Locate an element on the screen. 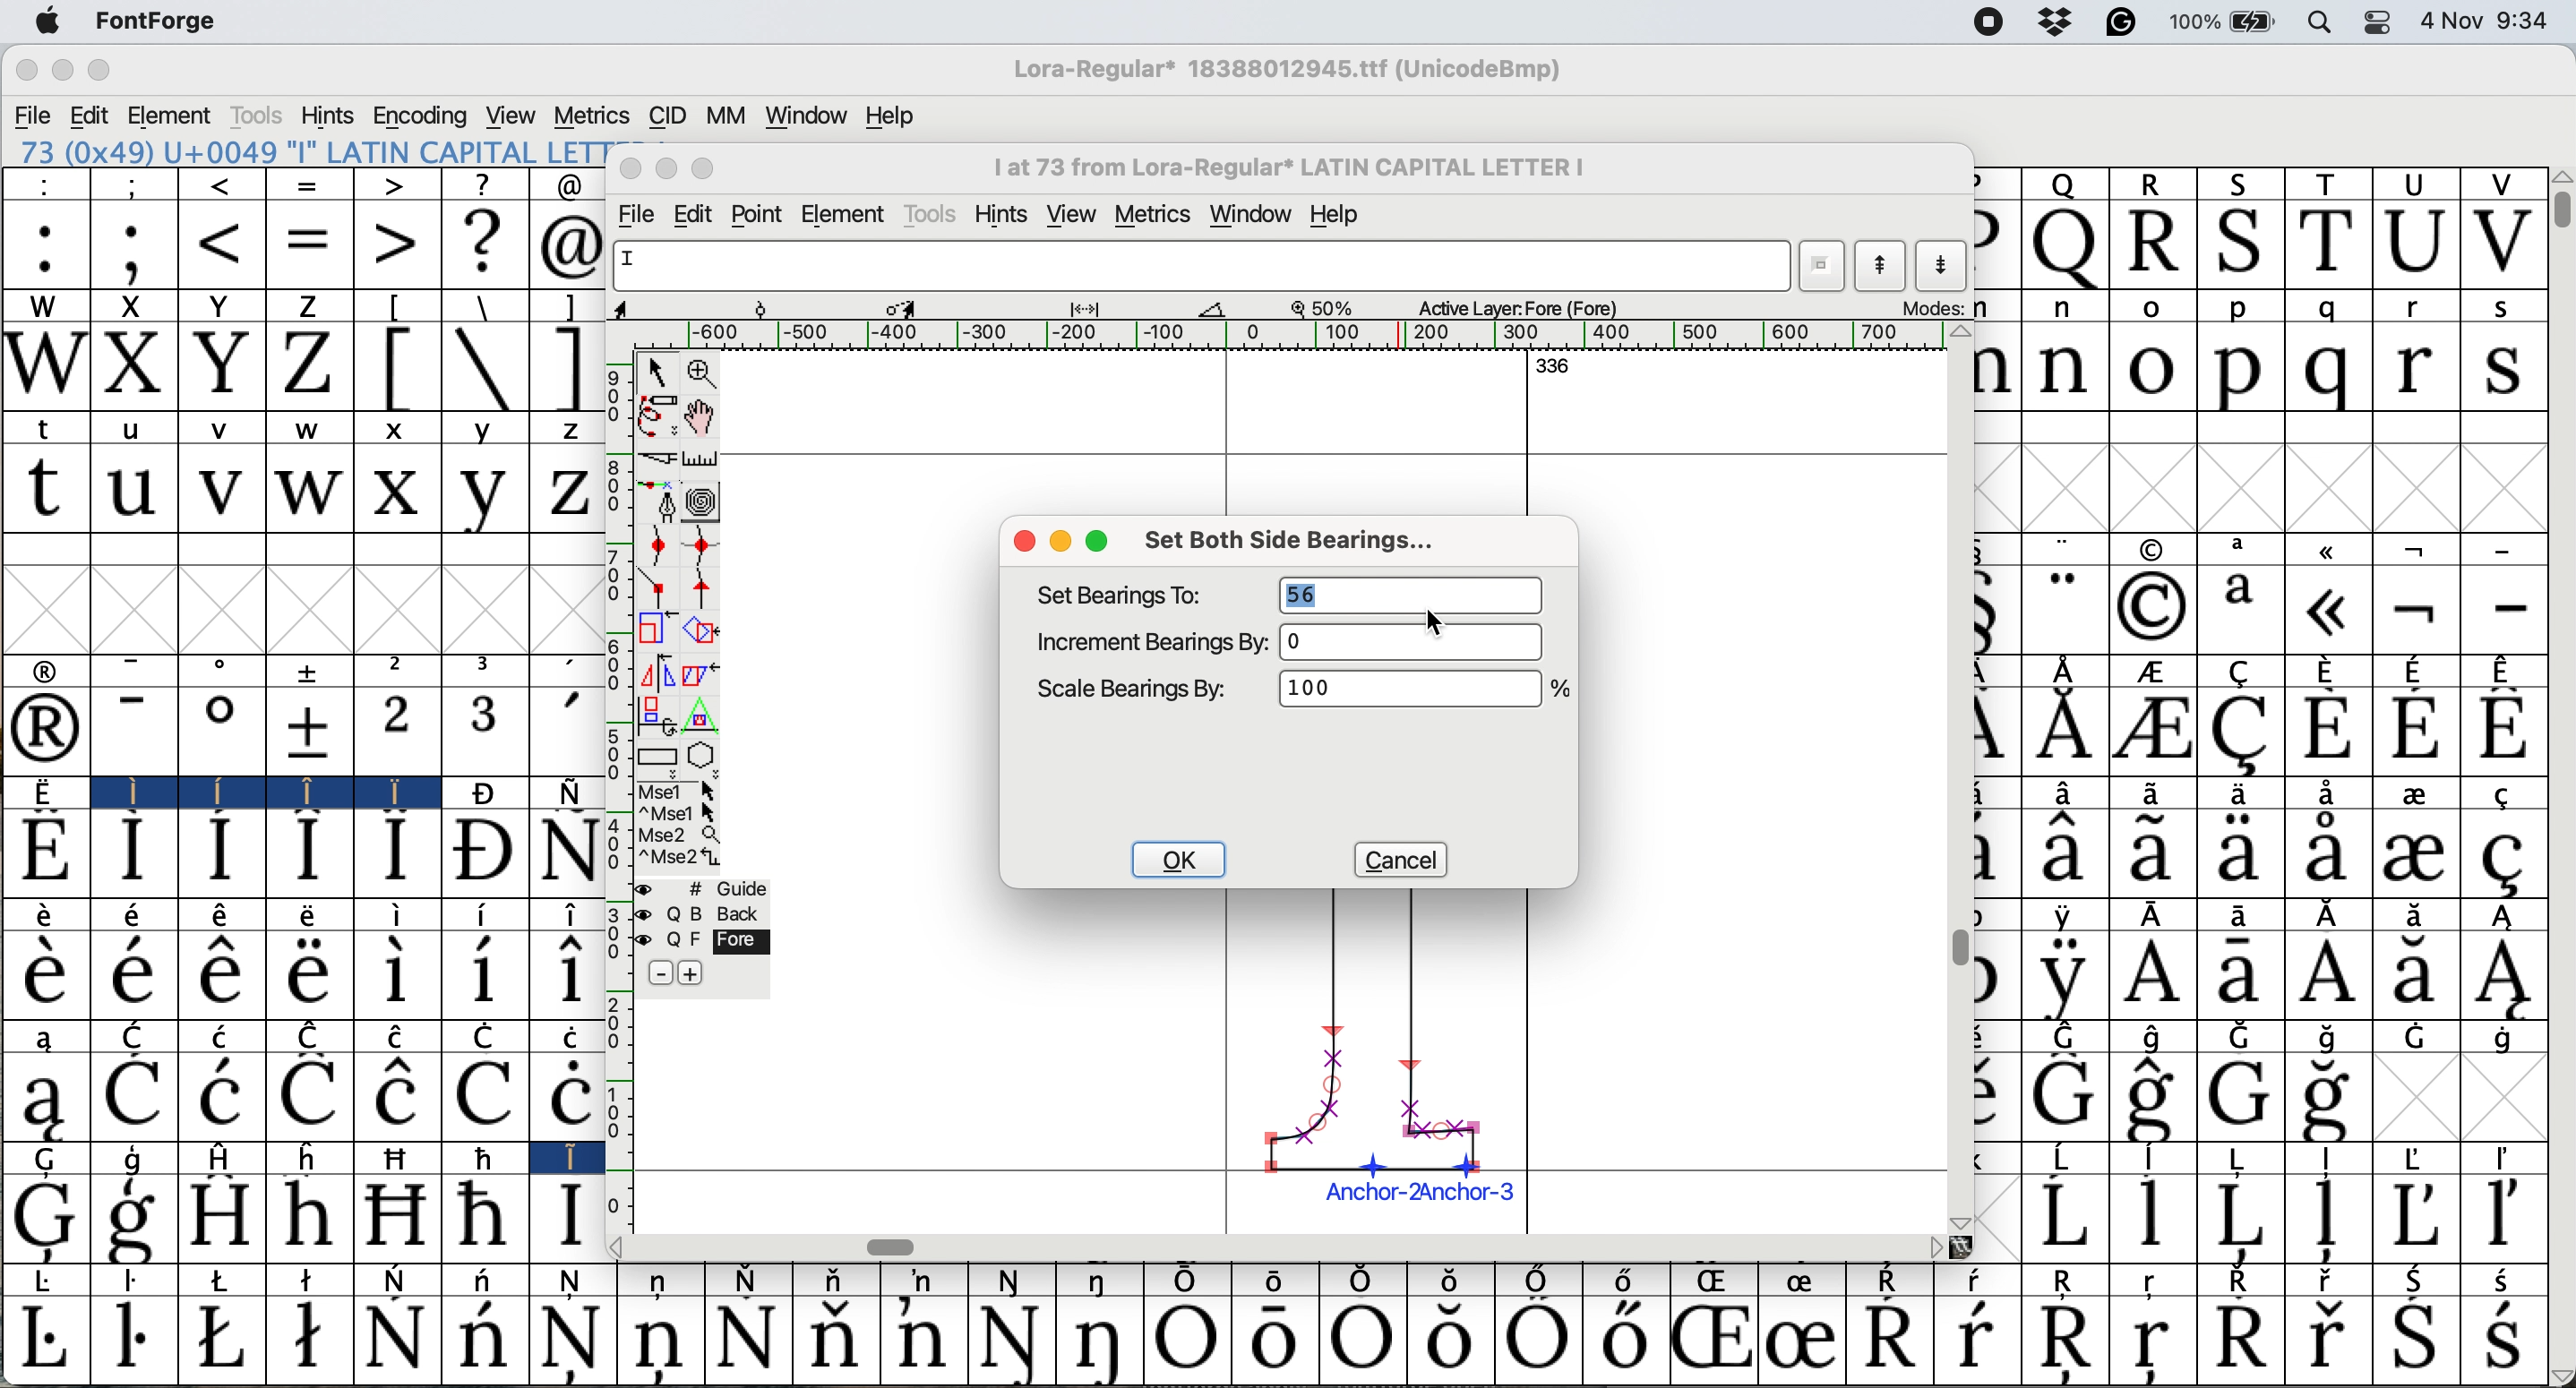  q is located at coordinates (2319, 371).